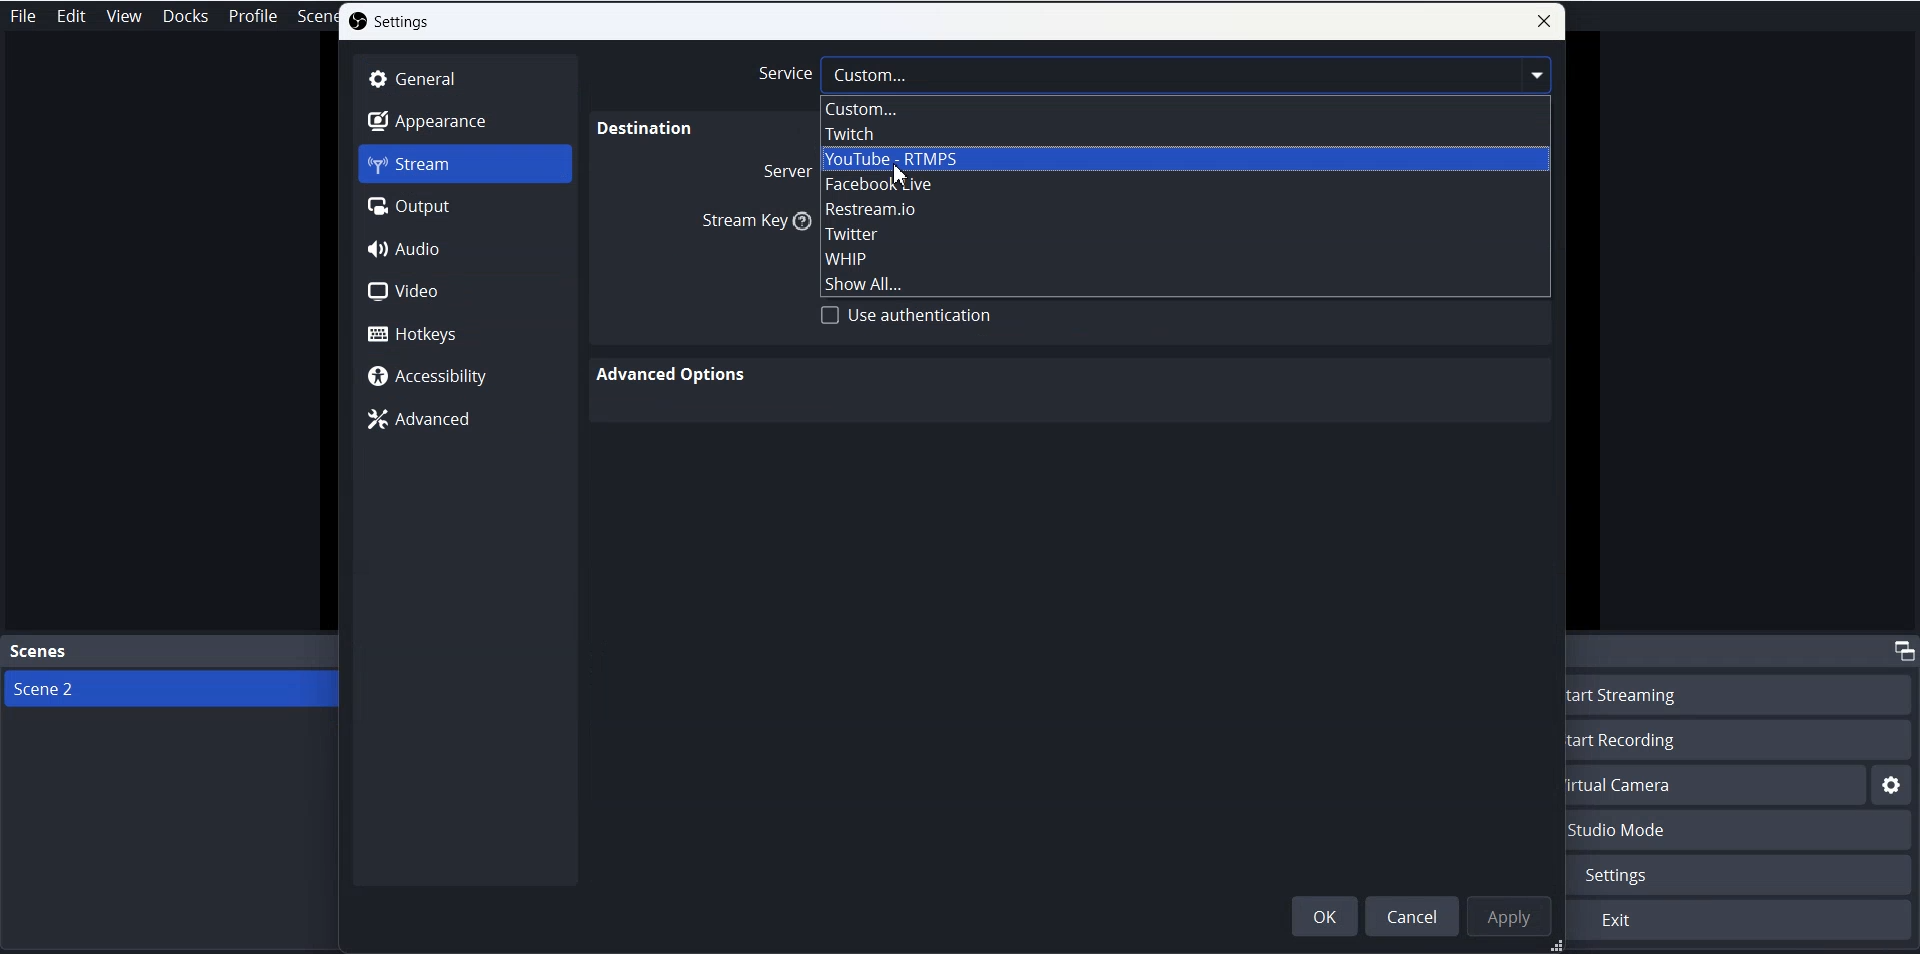 The image size is (1920, 954). I want to click on Start Virtual Camera, so click(1717, 785).